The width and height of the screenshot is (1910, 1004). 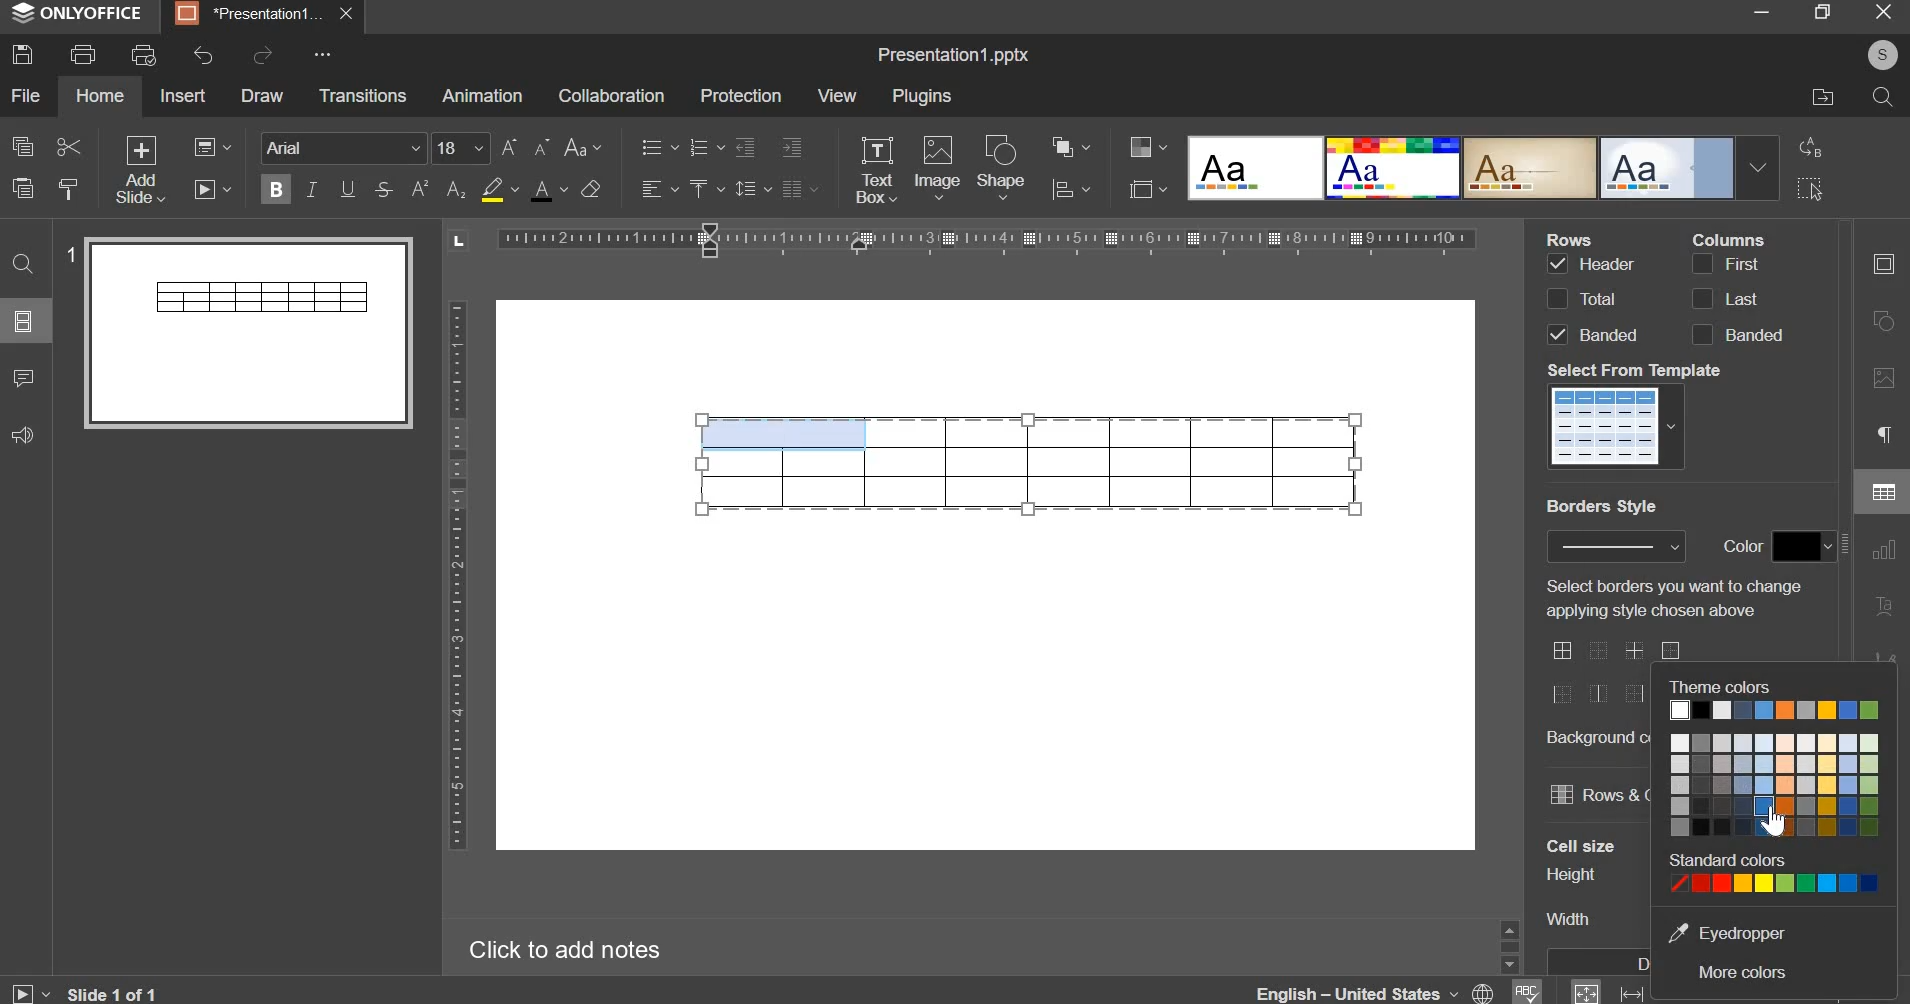 What do you see at coordinates (22, 54) in the screenshot?
I see `save` at bounding box center [22, 54].